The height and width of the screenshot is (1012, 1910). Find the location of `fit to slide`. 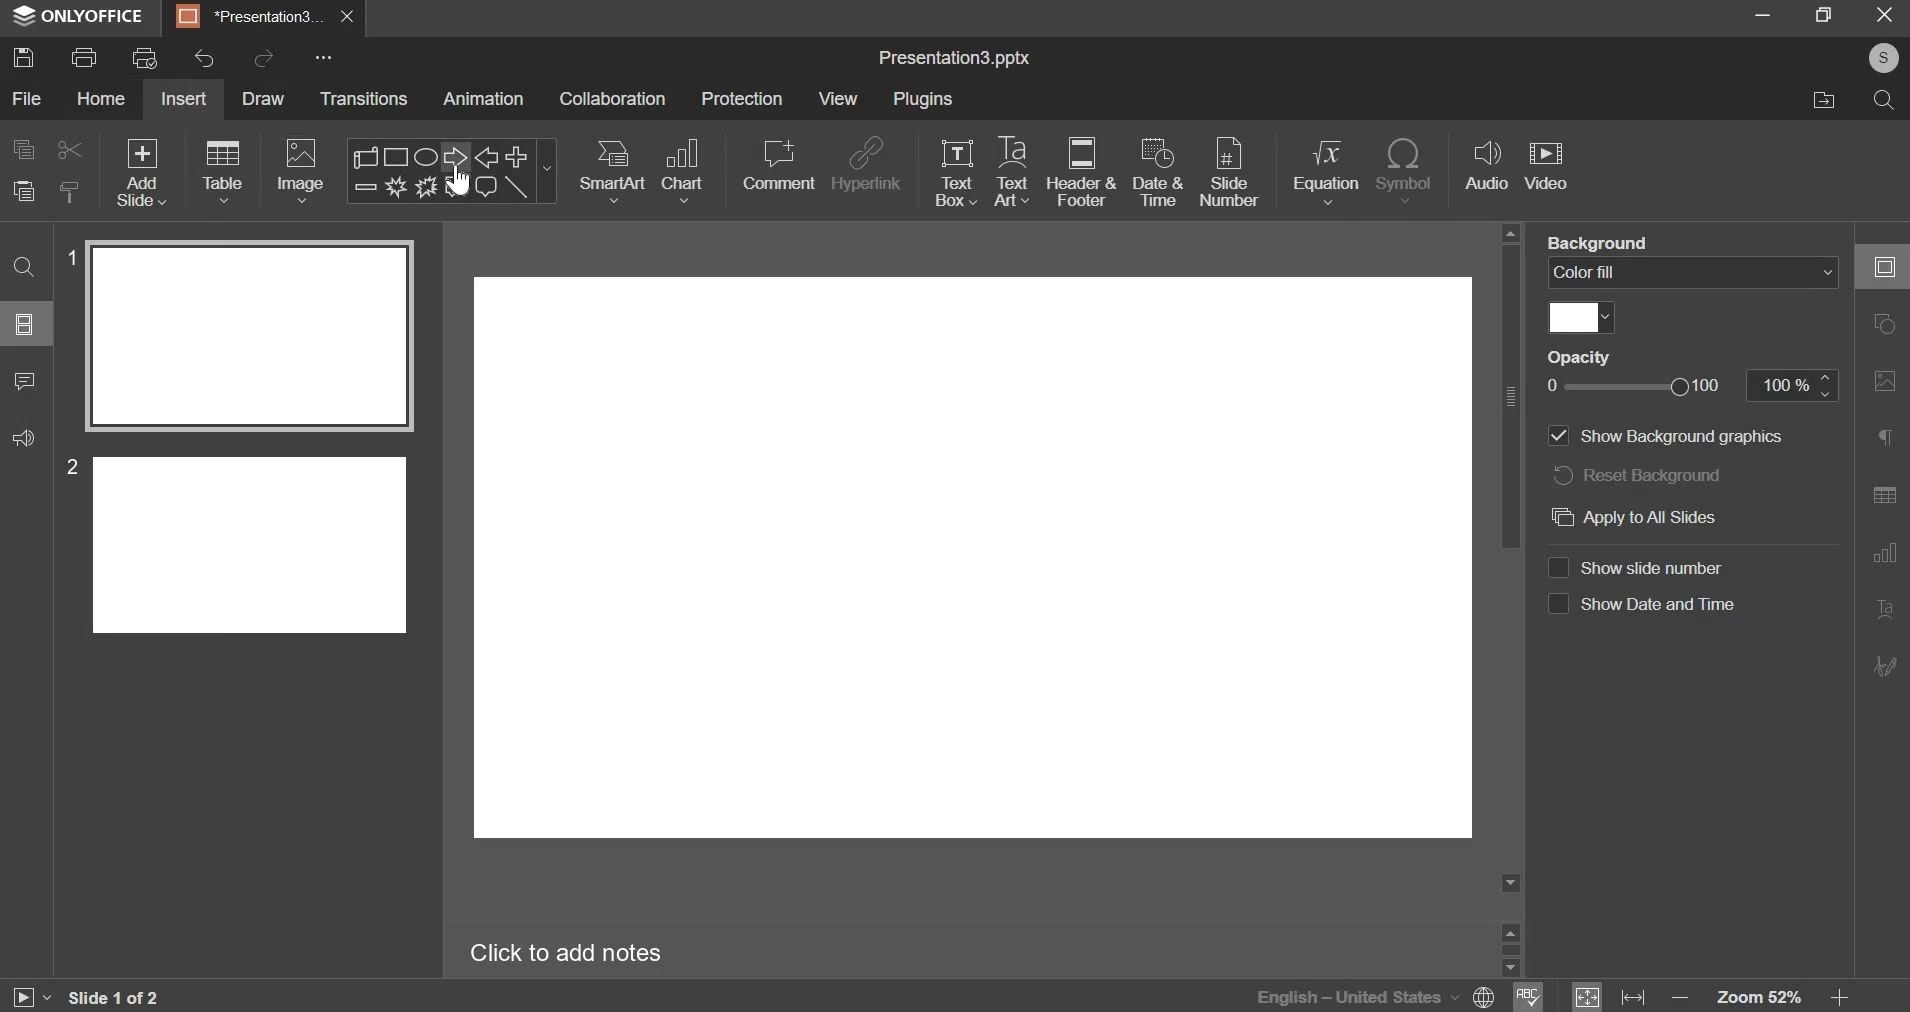

fit to slide is located at coordinates (1587, 997).